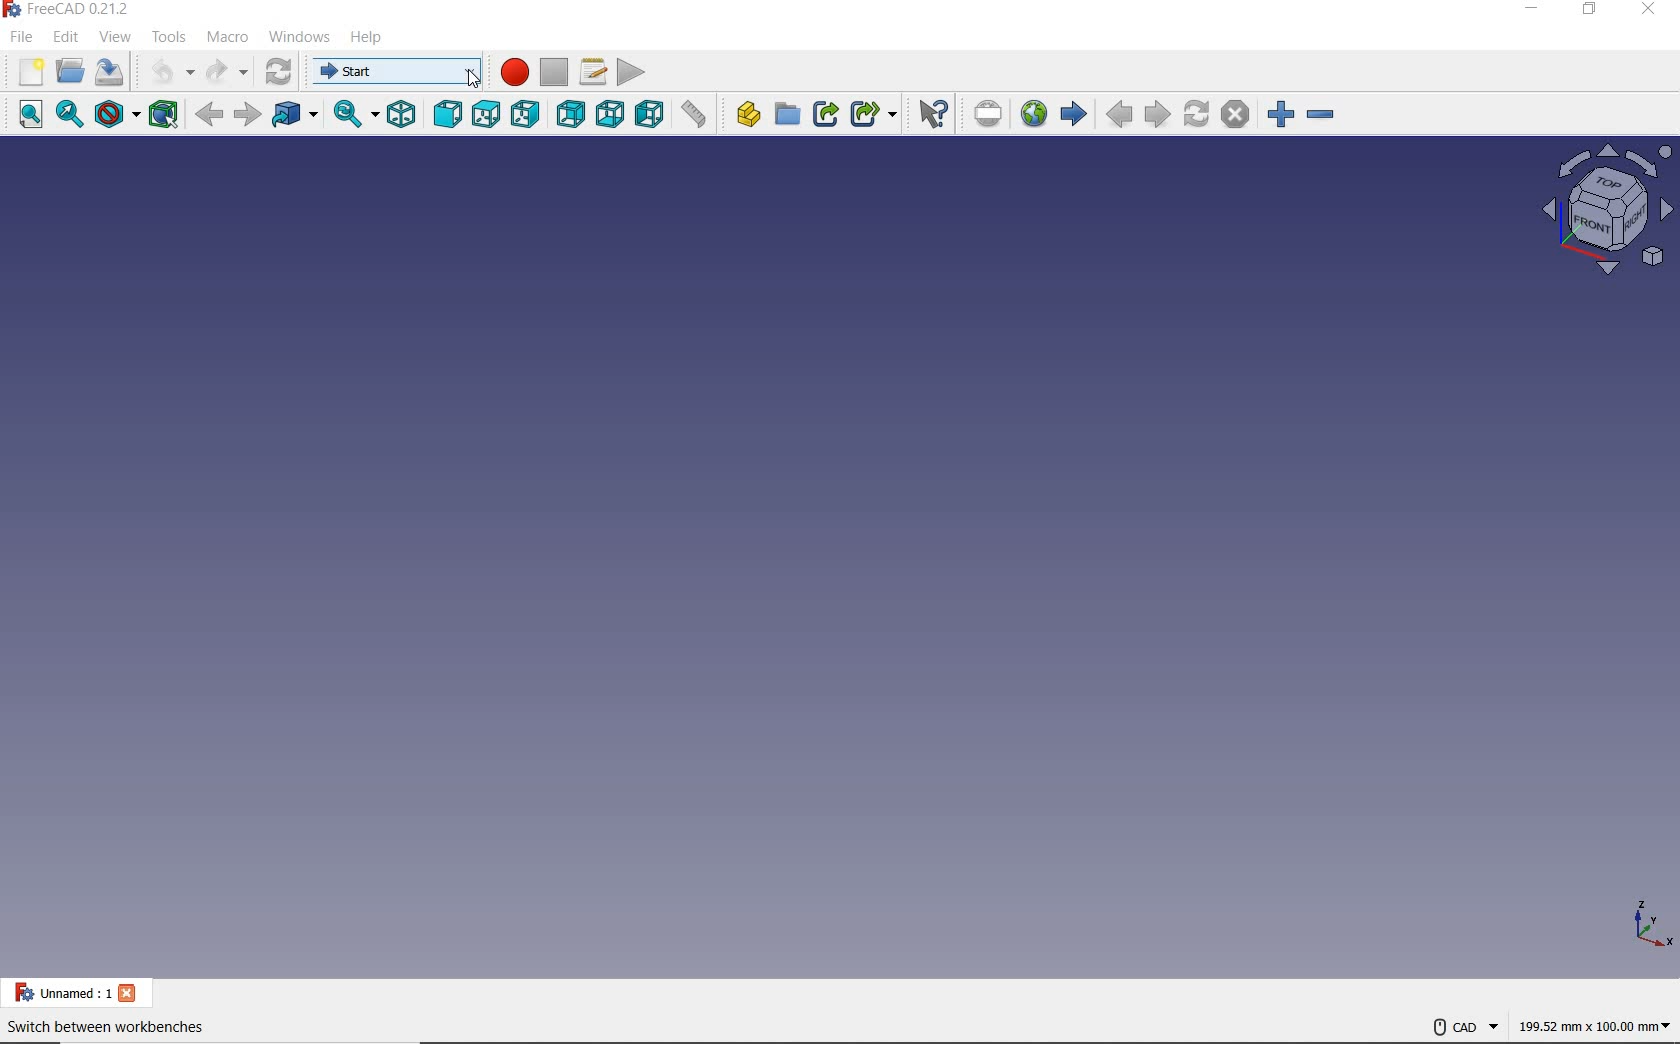  Describe the element at coordinates (171, 72) in the screenshot. I see `UNDO` at that location.